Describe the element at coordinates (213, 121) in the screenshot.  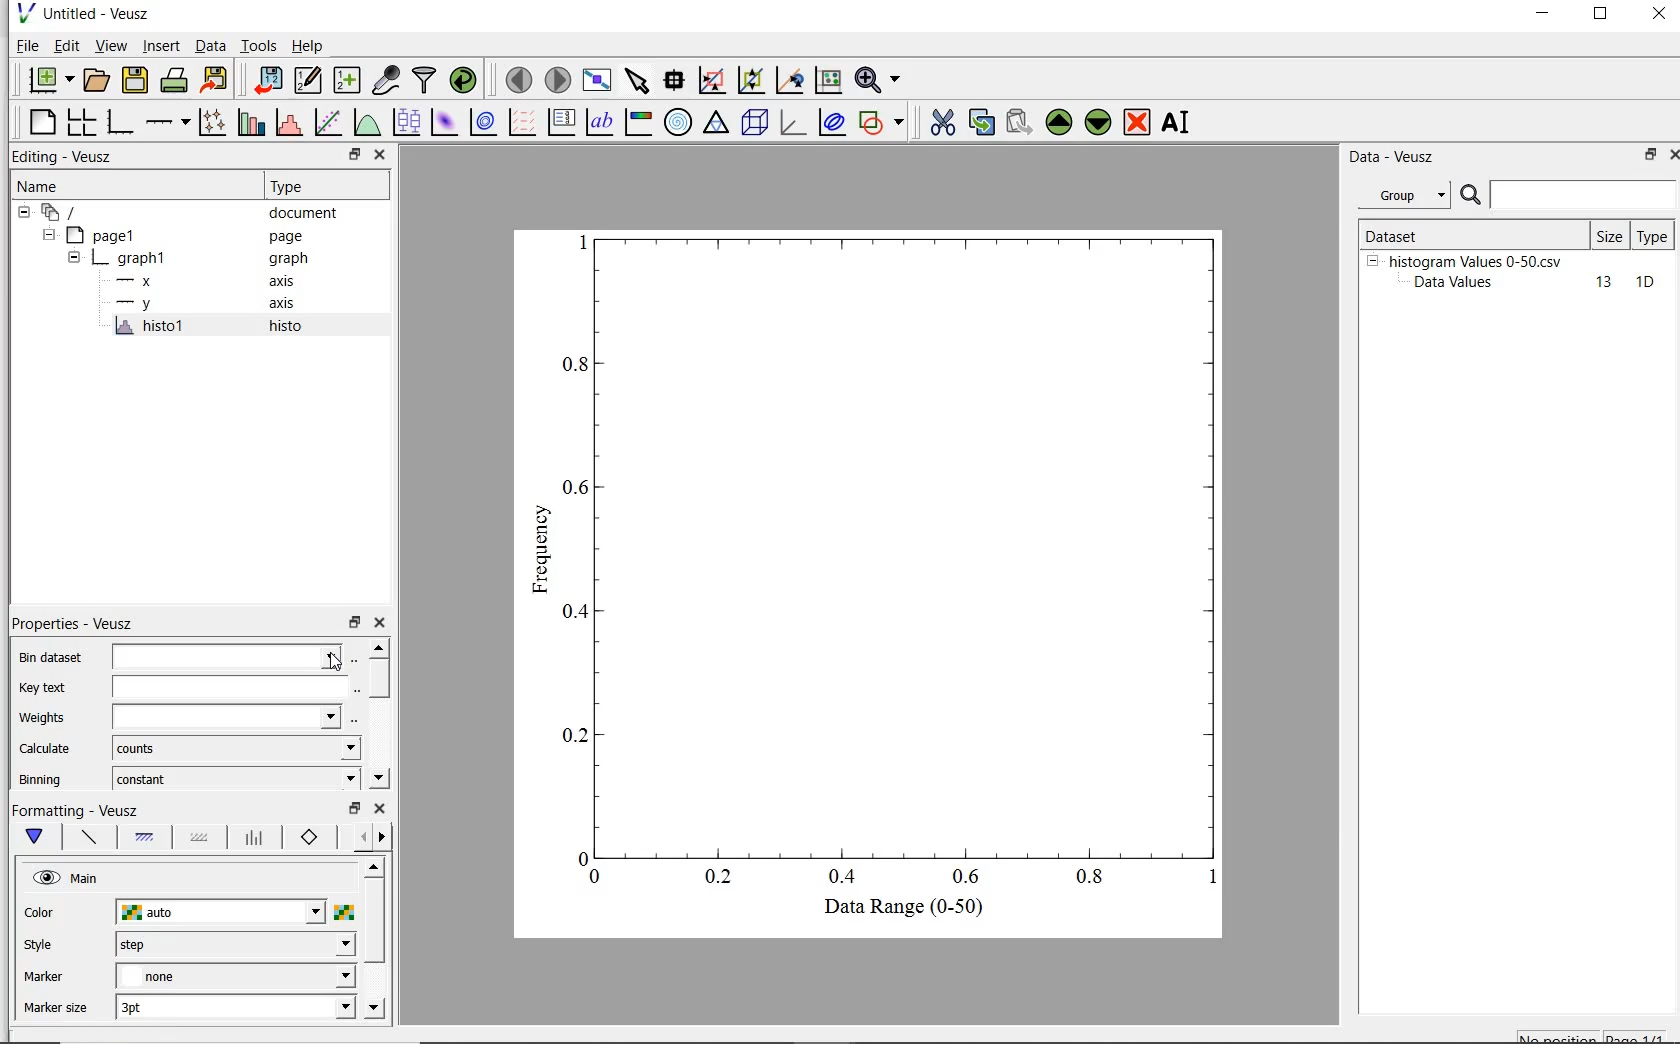
I see `plot points with line and error bars` at that location.